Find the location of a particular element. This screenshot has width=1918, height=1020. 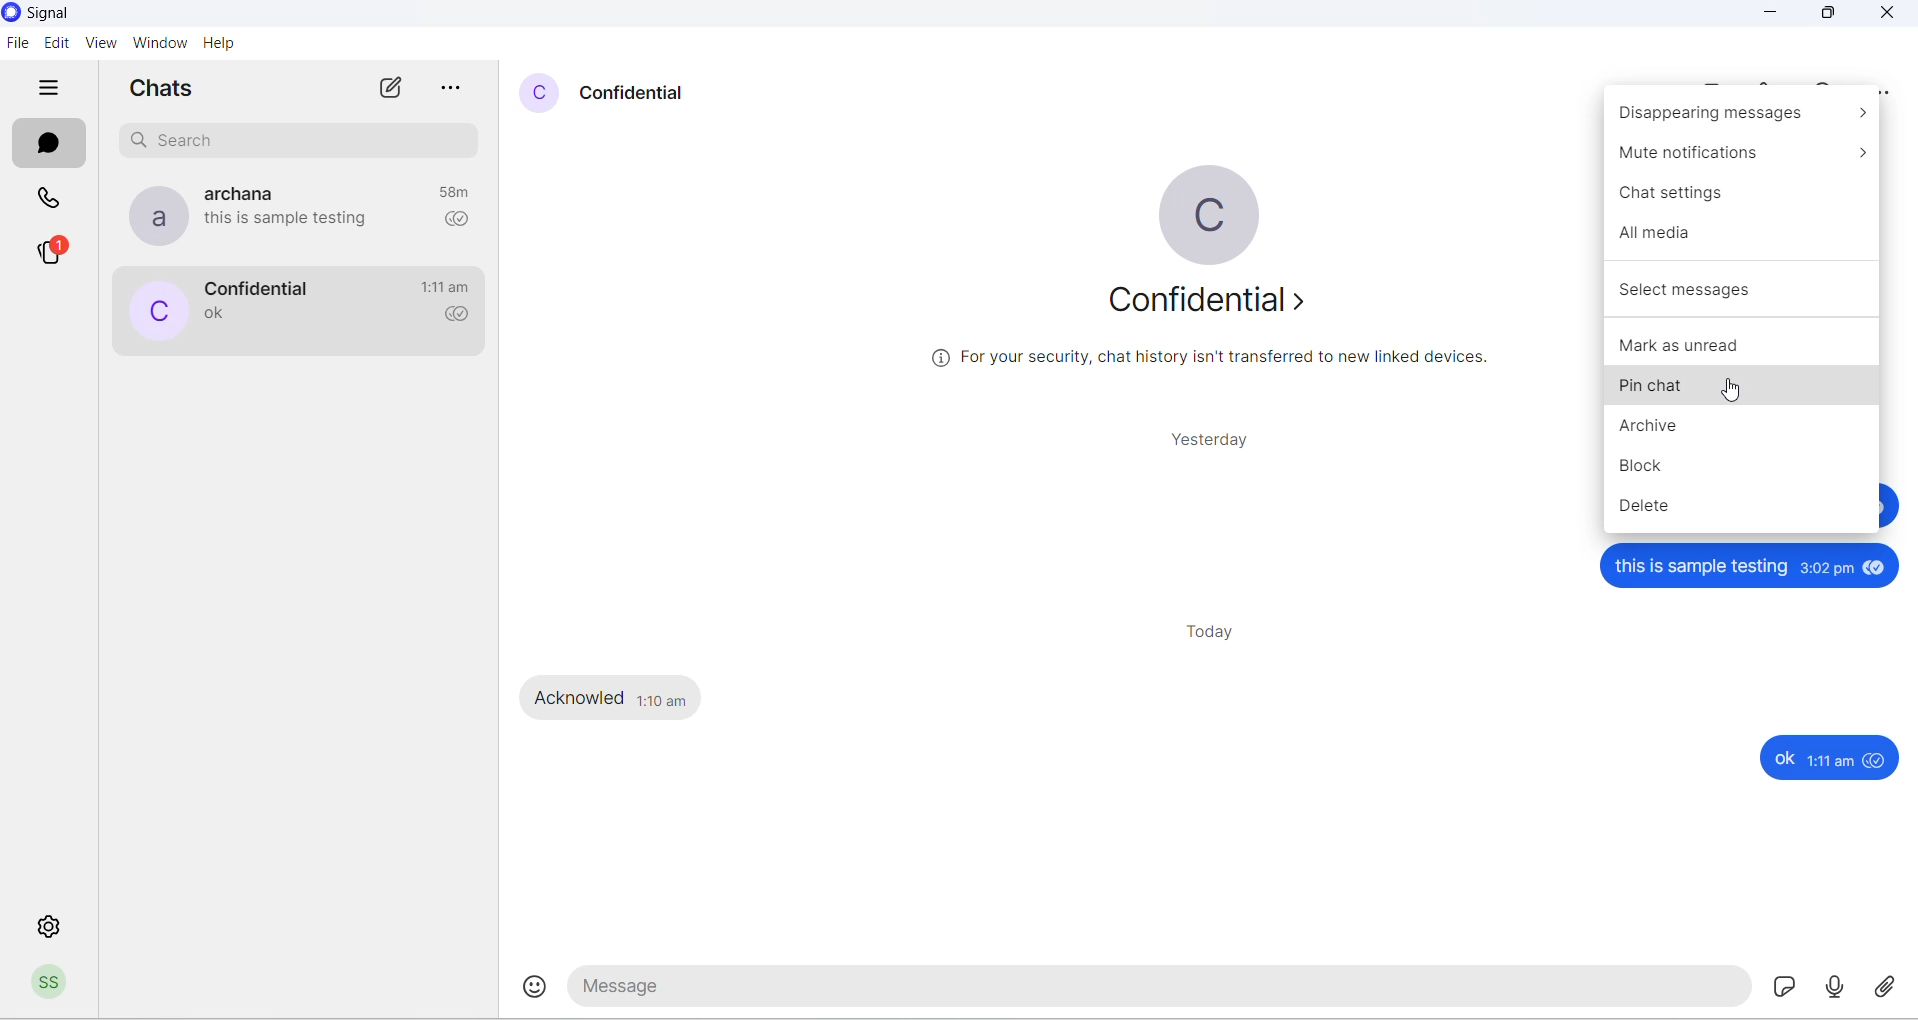

pin chat is located at coordinates (1745, 392).